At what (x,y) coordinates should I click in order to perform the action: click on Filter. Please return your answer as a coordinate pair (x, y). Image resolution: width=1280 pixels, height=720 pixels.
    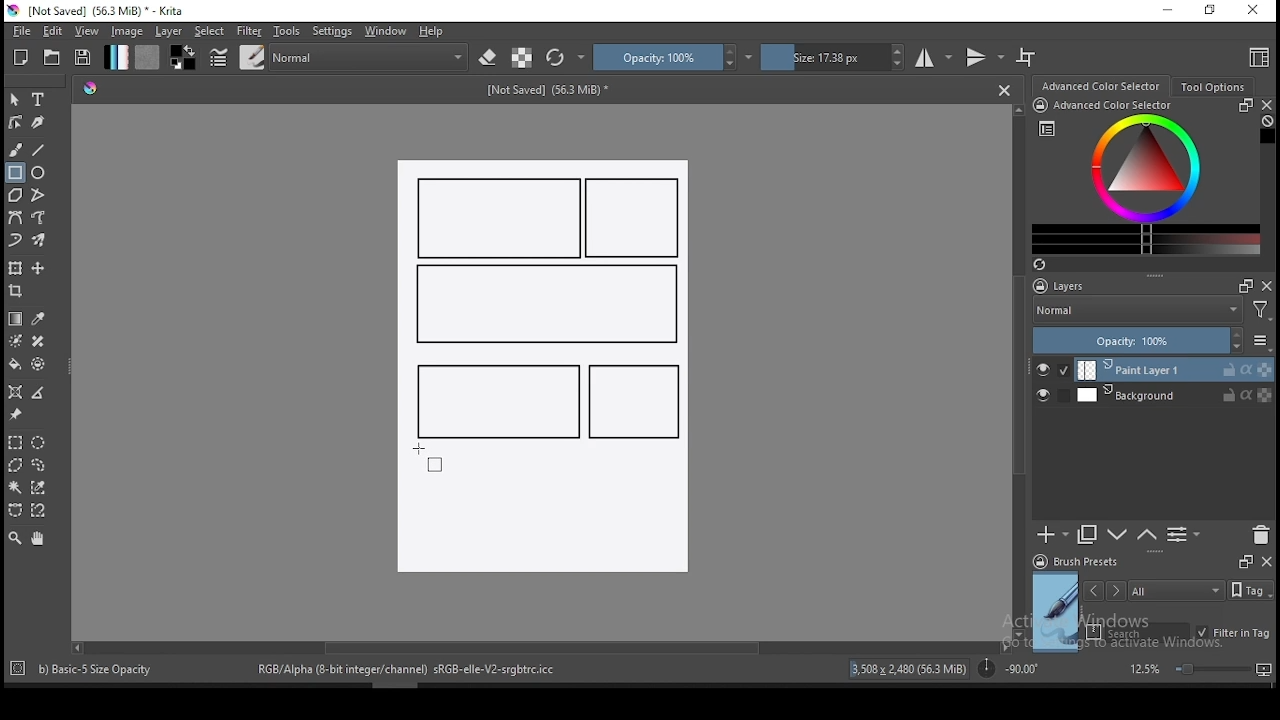
    Looking at the image, I should click on (1261, 313).